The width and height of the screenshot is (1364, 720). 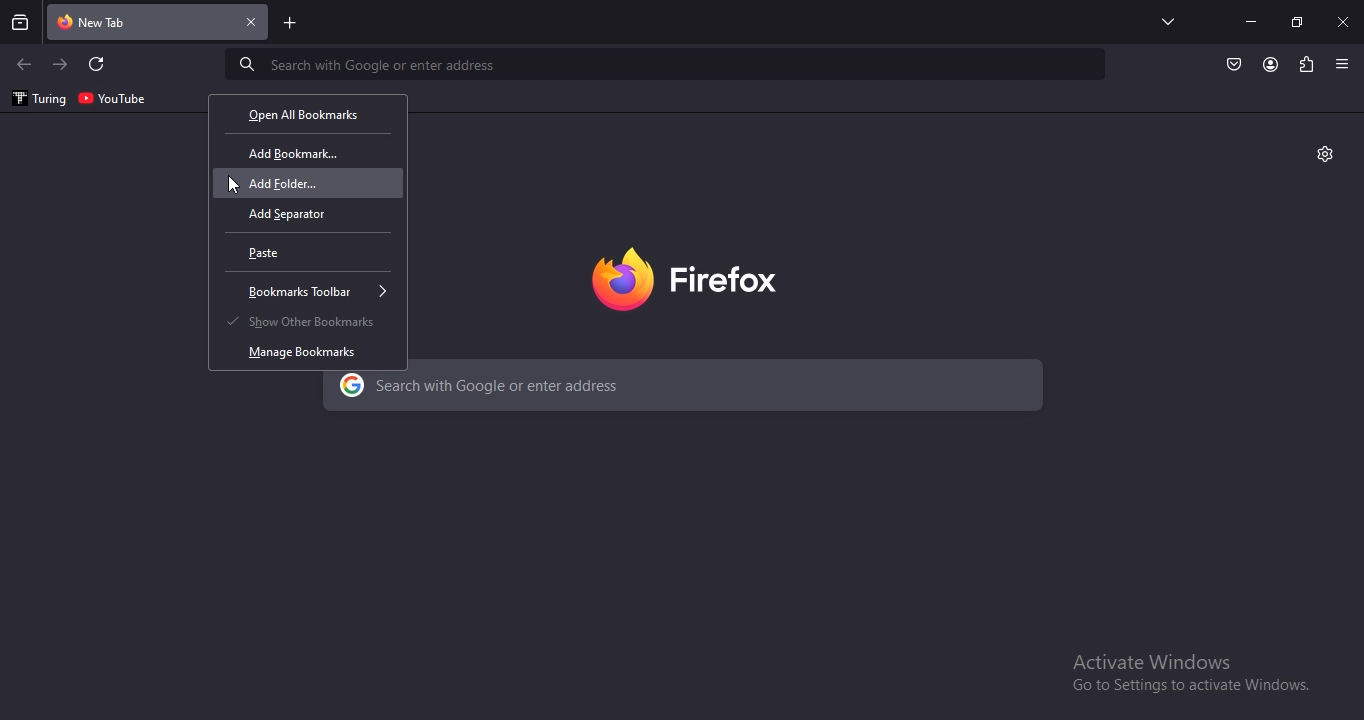 What do you see at coordinates (1234, 65) in the screenshot?
I see `` at bounding box center [1234, 65].